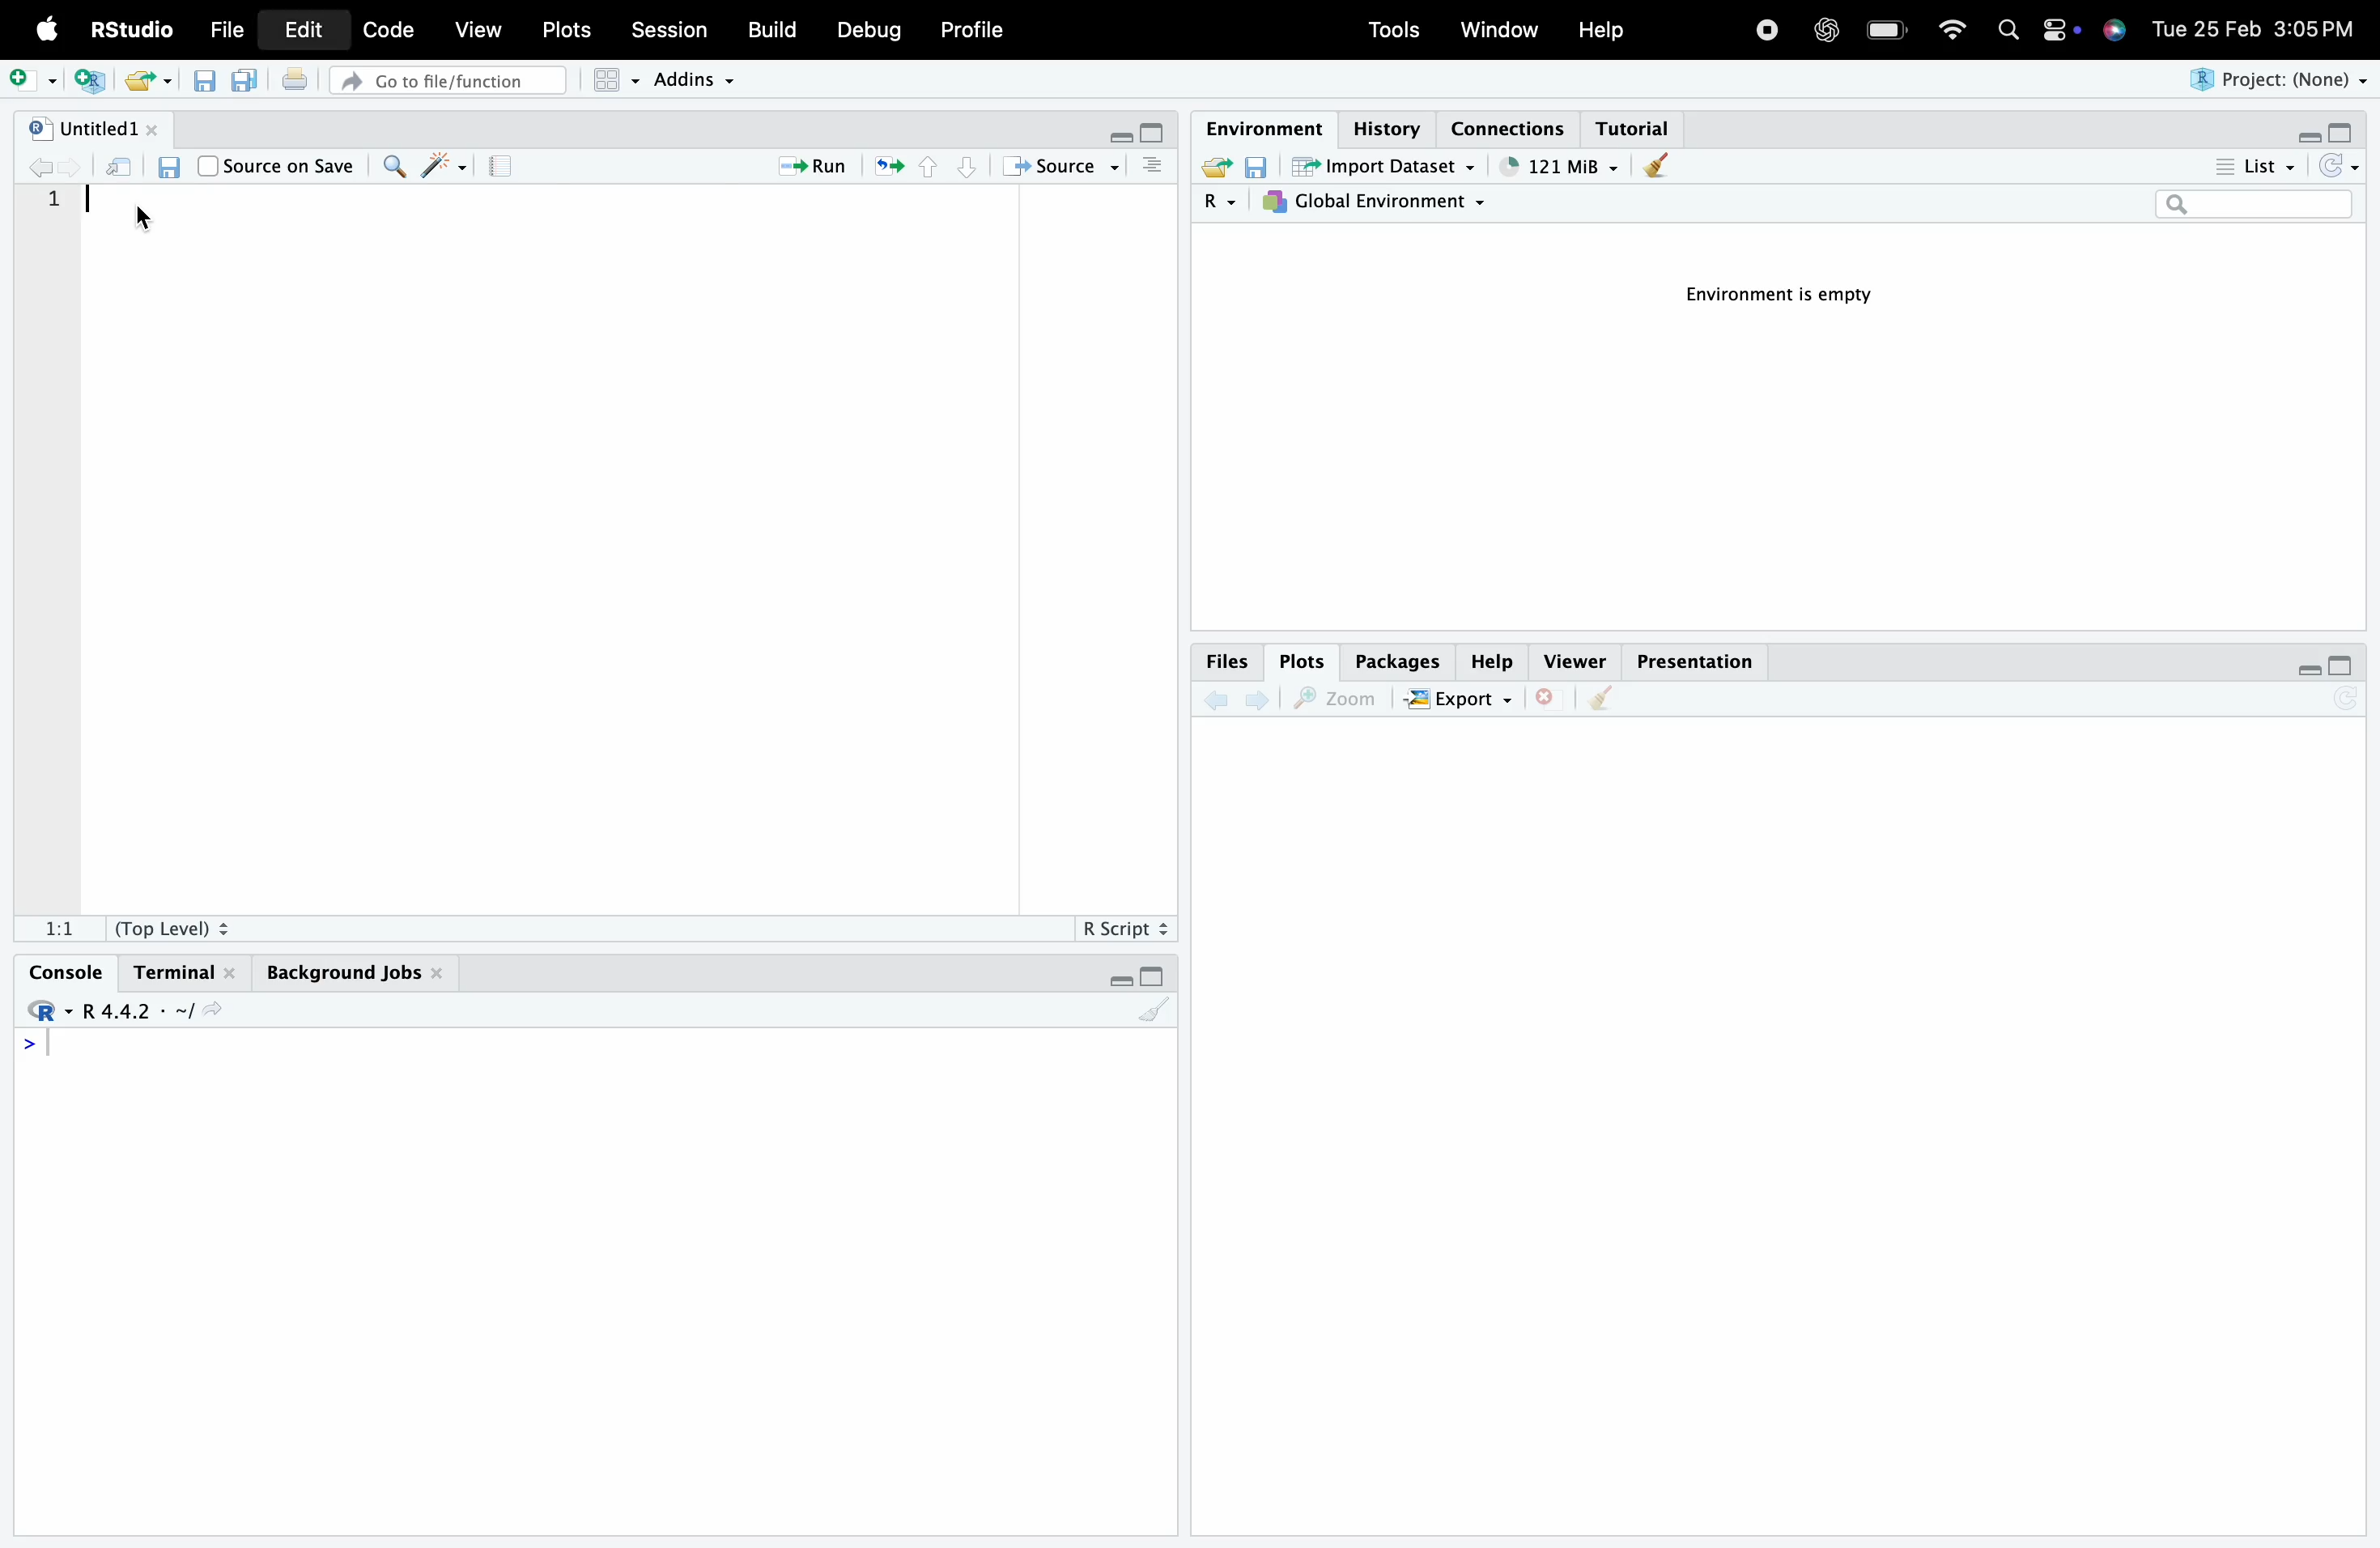 The image size is (2380, 1548). I want to click on Prompt cursor, so click(27, 1049).